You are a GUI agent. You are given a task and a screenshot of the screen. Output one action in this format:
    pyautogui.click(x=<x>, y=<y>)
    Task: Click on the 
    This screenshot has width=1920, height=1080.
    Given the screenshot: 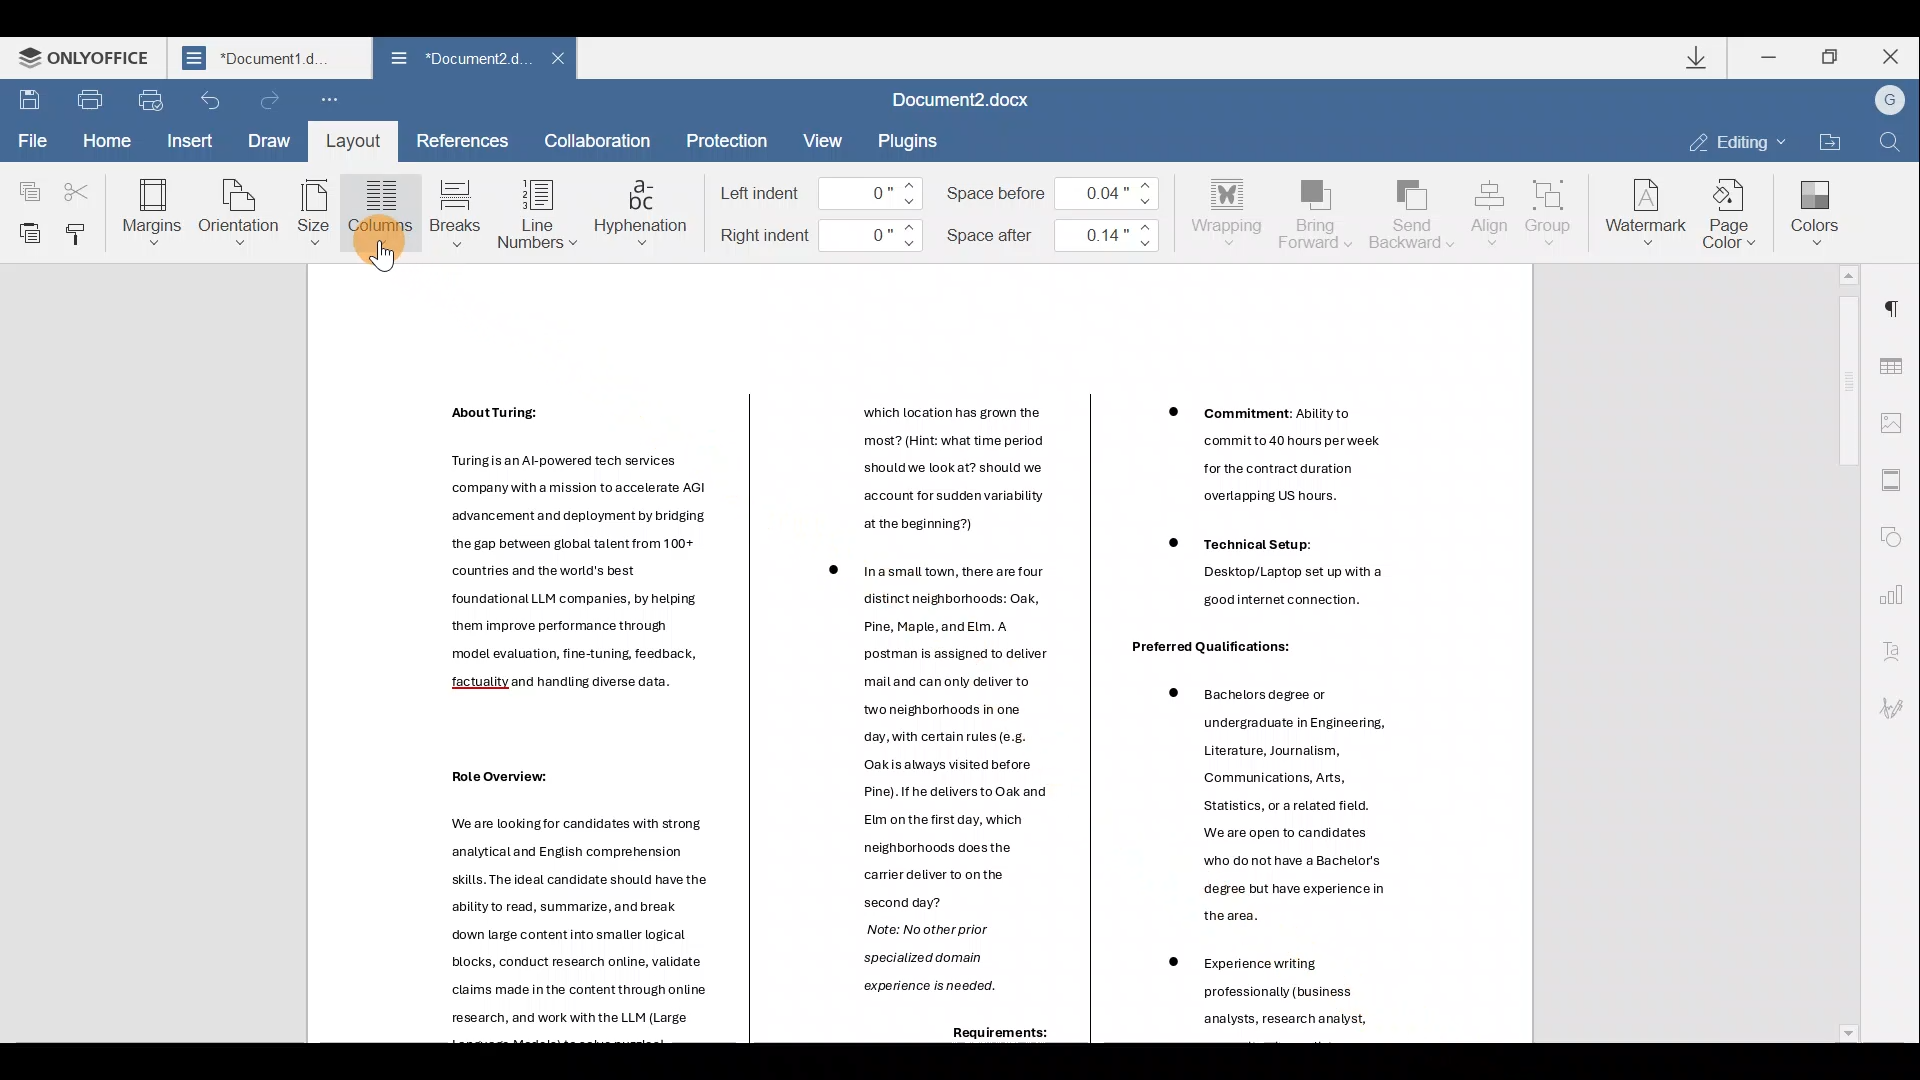 What is the action you would take?
    pyautogui.click(x=983, y=1035)
    